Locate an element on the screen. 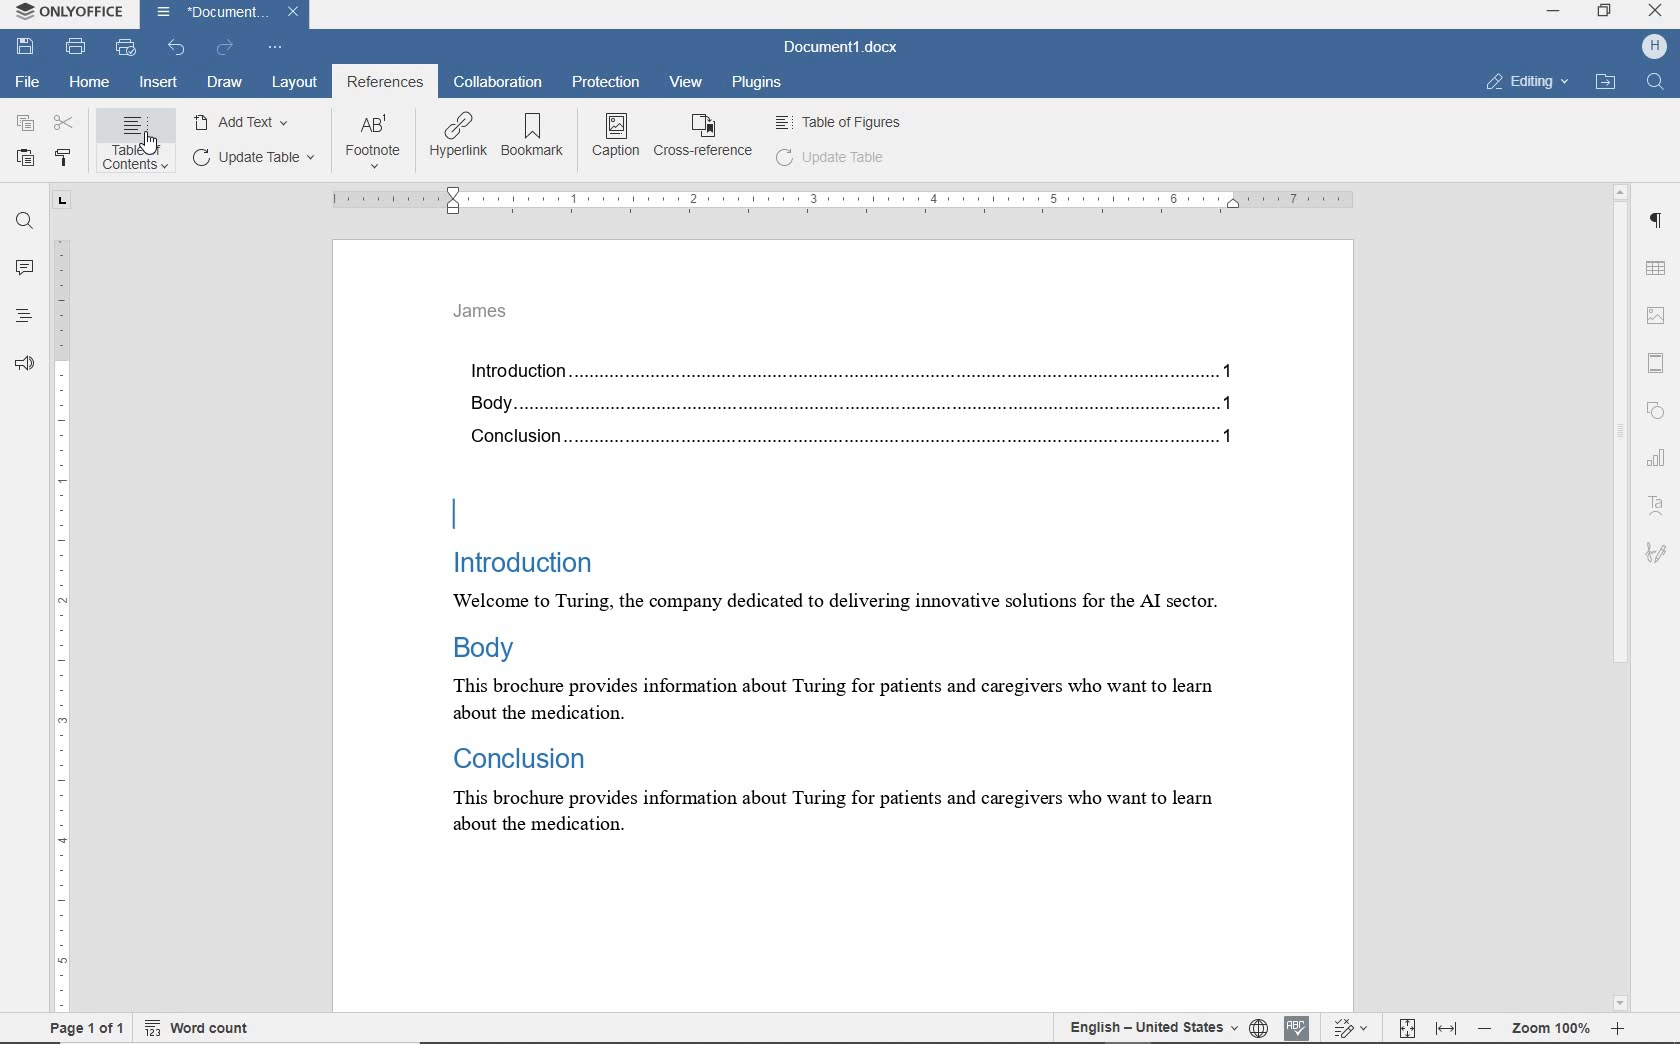 The image size is (1680, 1044). copy is located at coordinates (23, 124).